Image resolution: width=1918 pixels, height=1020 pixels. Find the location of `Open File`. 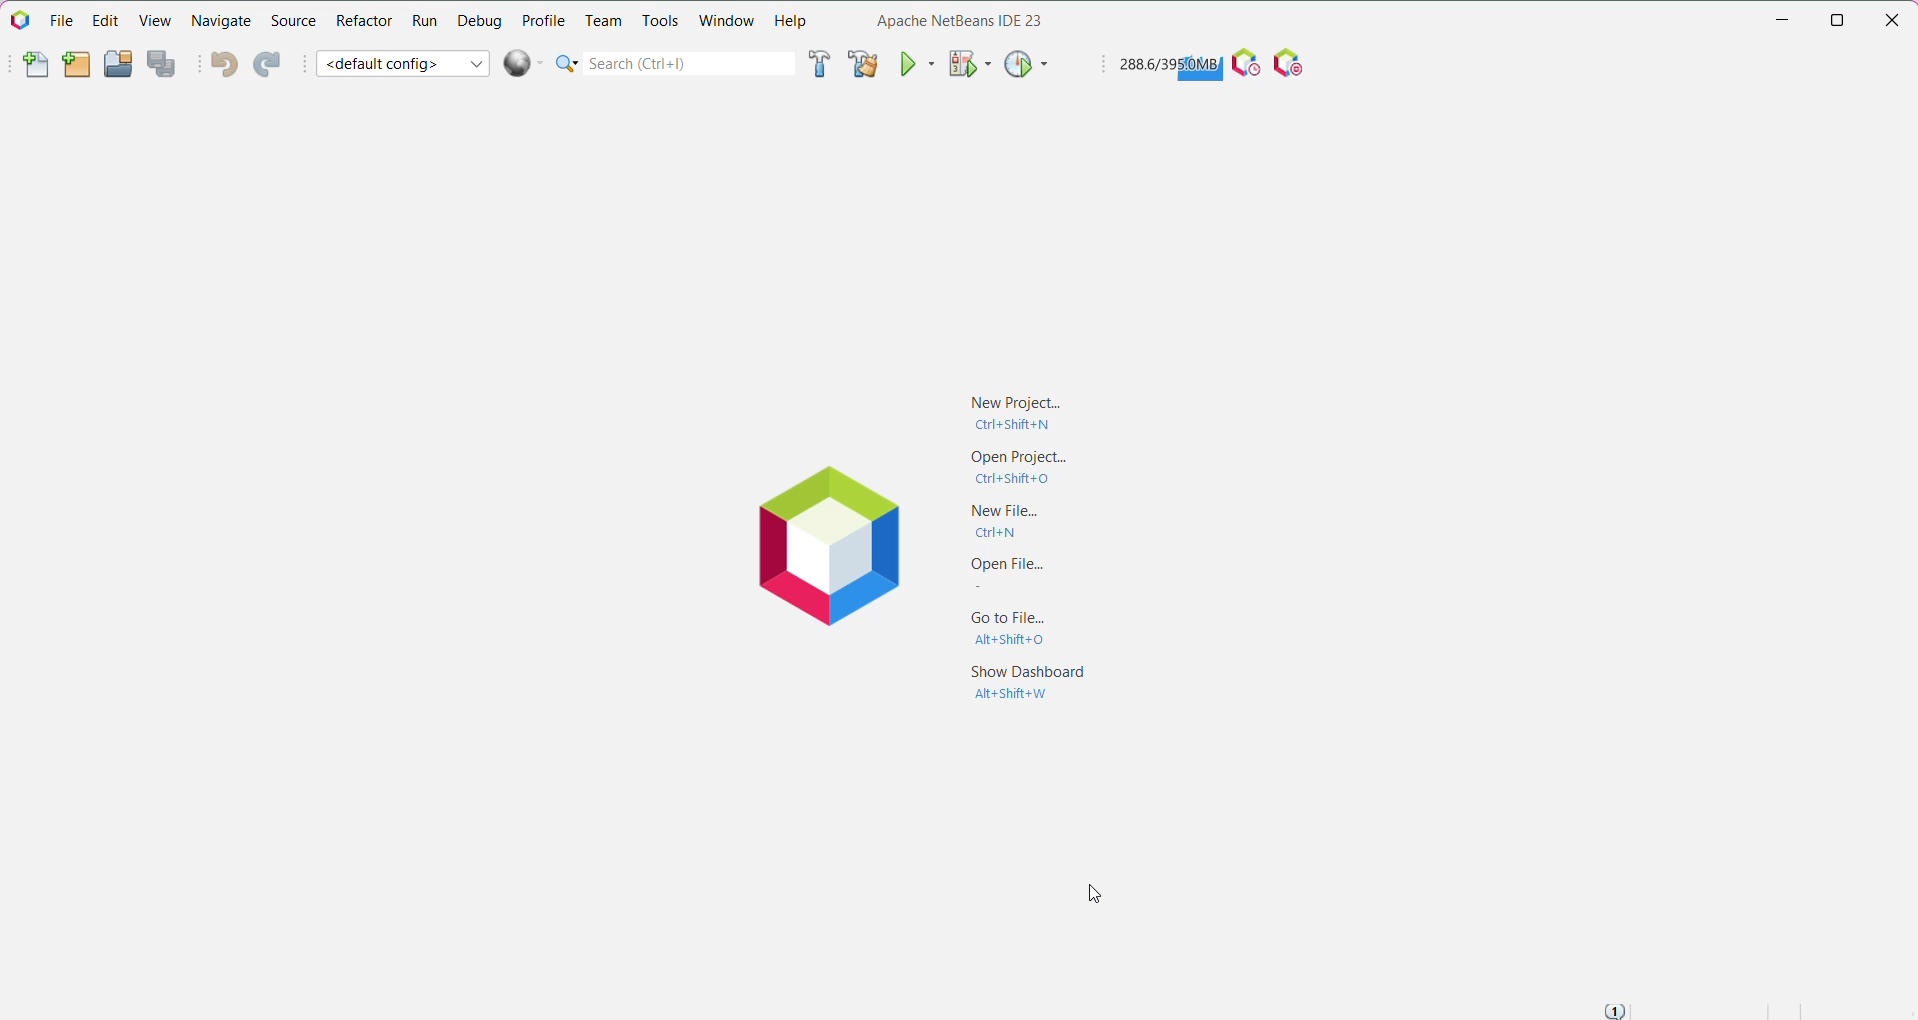

Open File is located at coordinates (999, 575).